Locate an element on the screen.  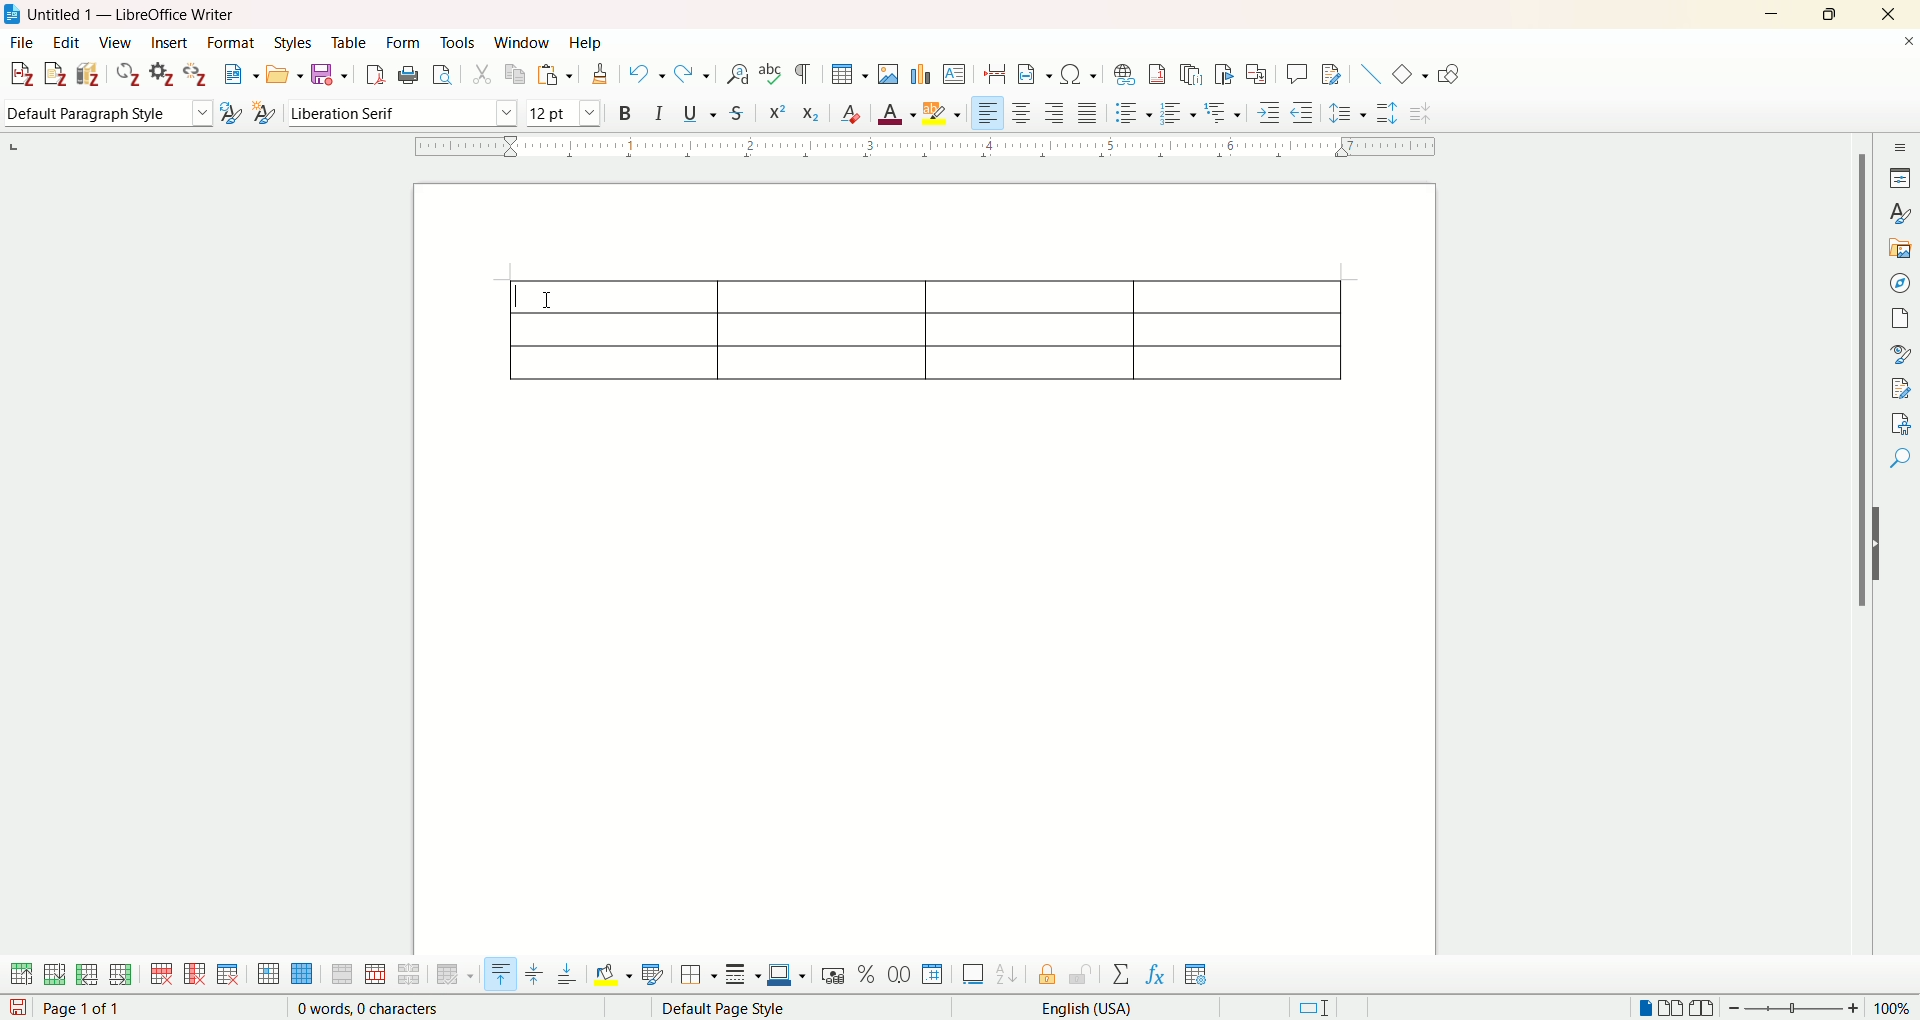
insert cross-reference is located at coordinates (1261, 73).